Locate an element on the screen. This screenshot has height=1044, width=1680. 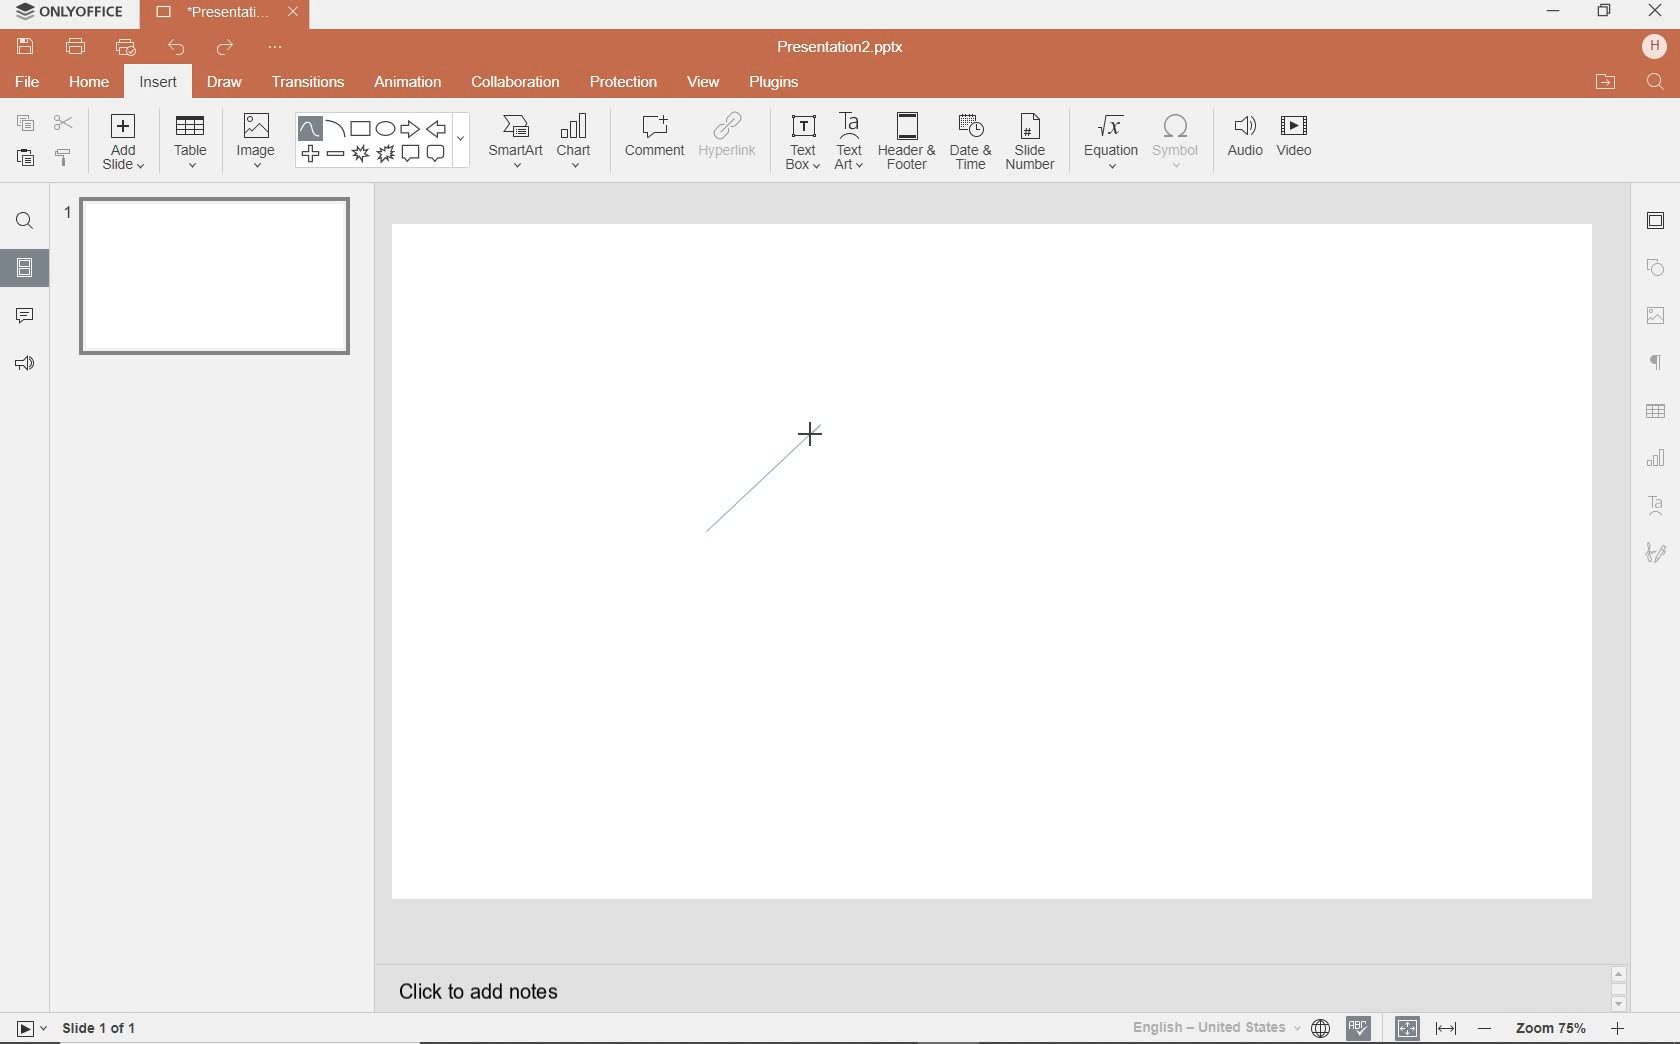
PASTE is located at coordinates (23, 157).